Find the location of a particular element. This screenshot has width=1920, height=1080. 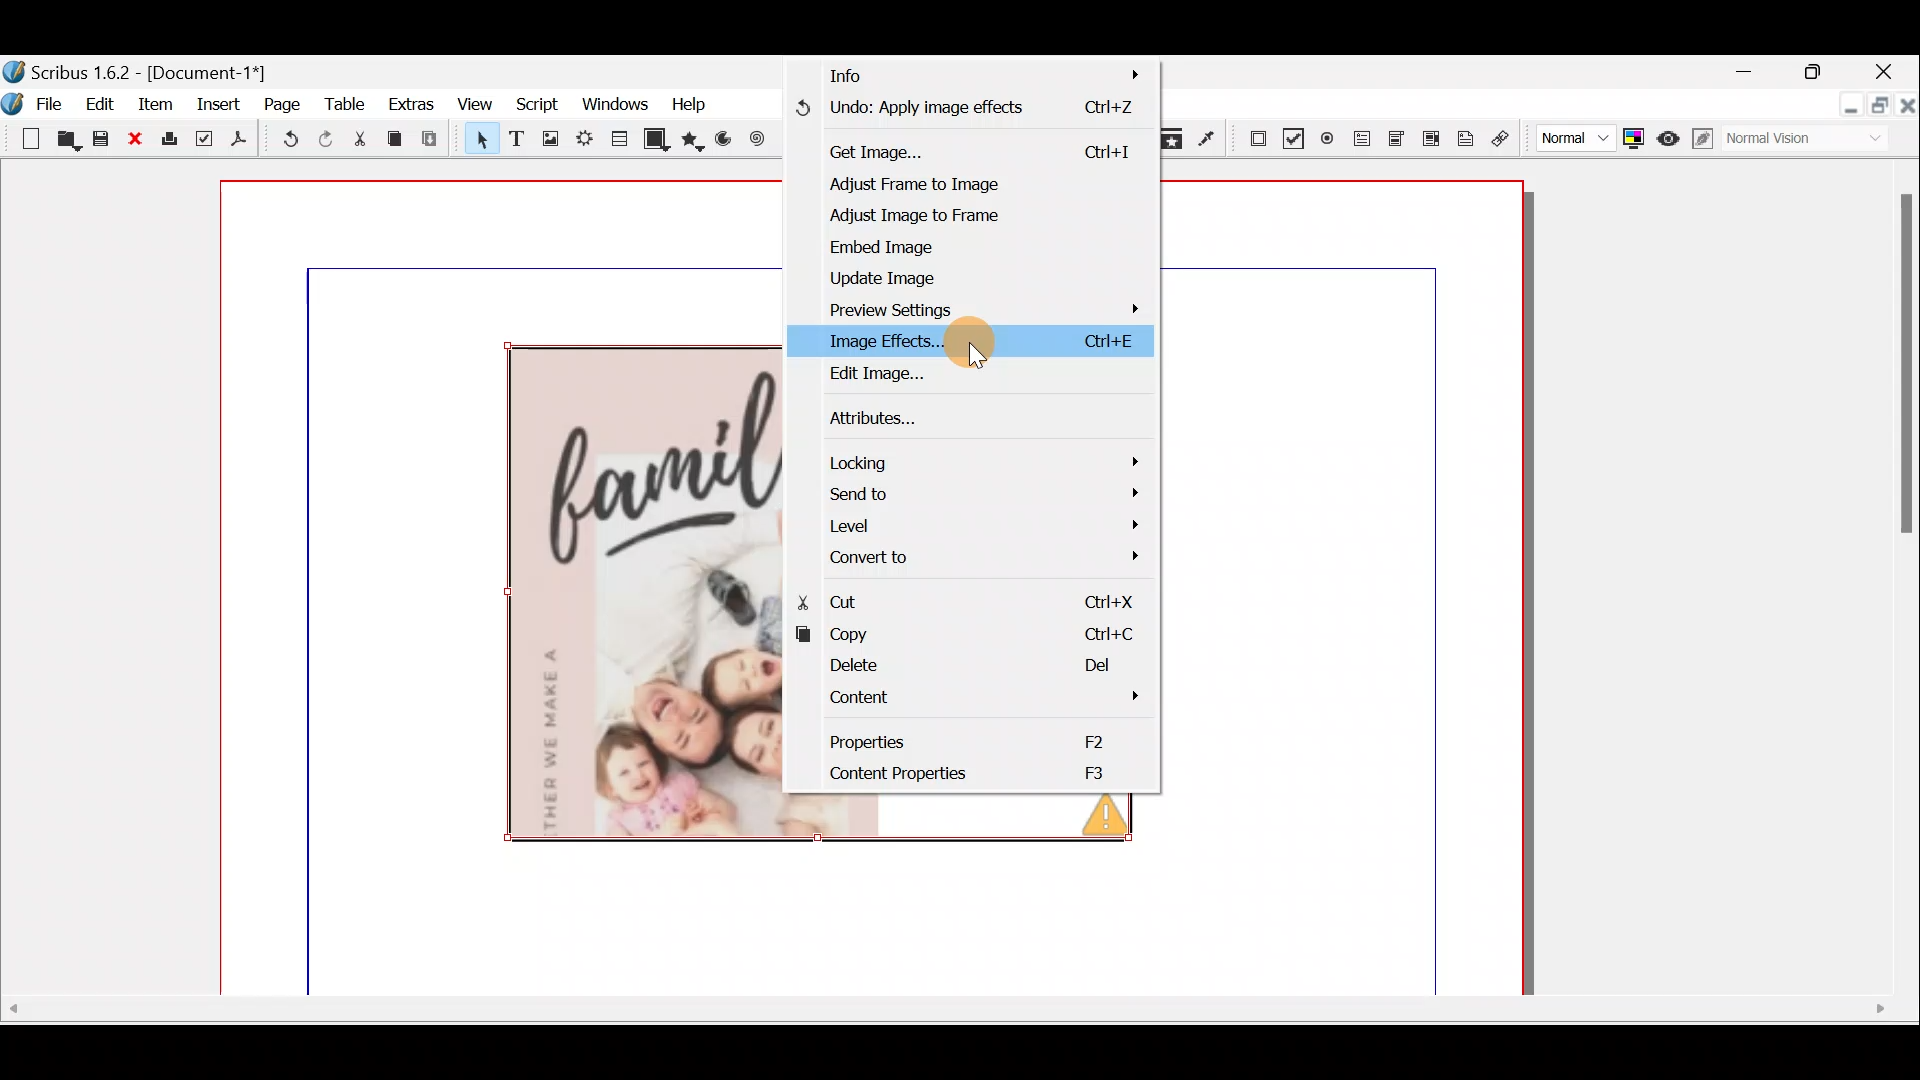

Copy is located at coordinates (987, 635).